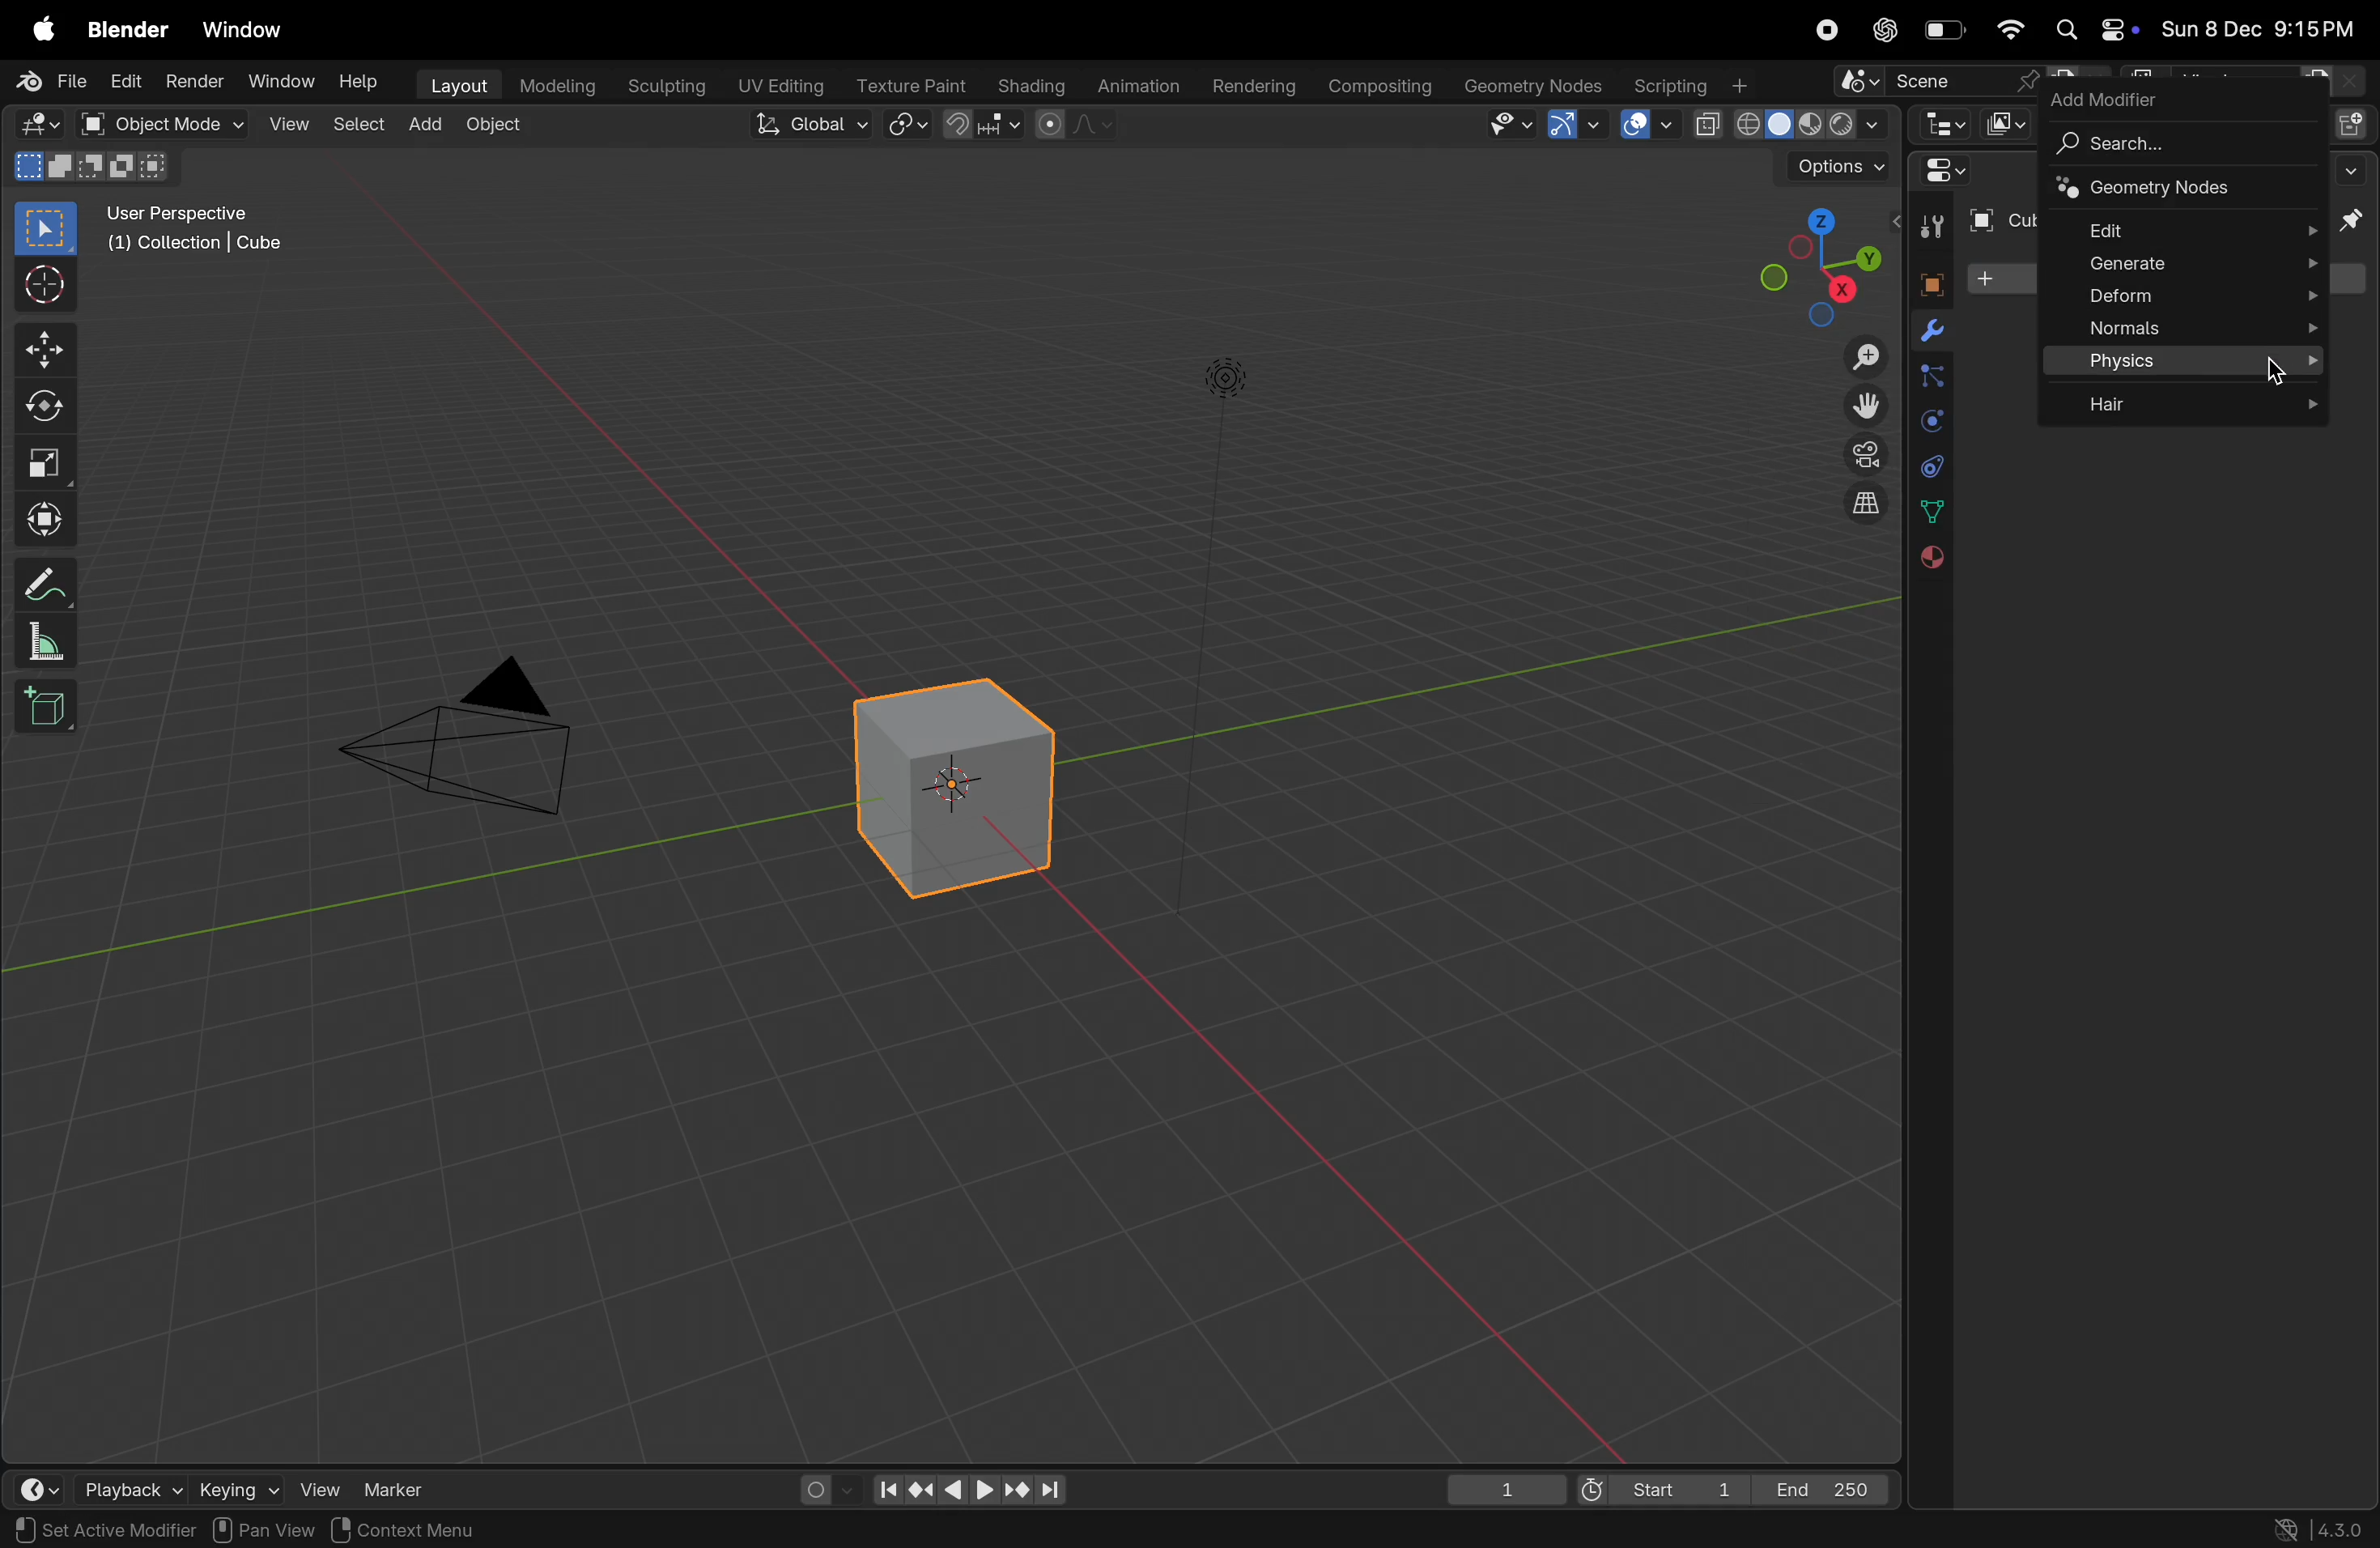 The image size is (2380, 1548). I want to click on auto keying, so click(819, 1485).